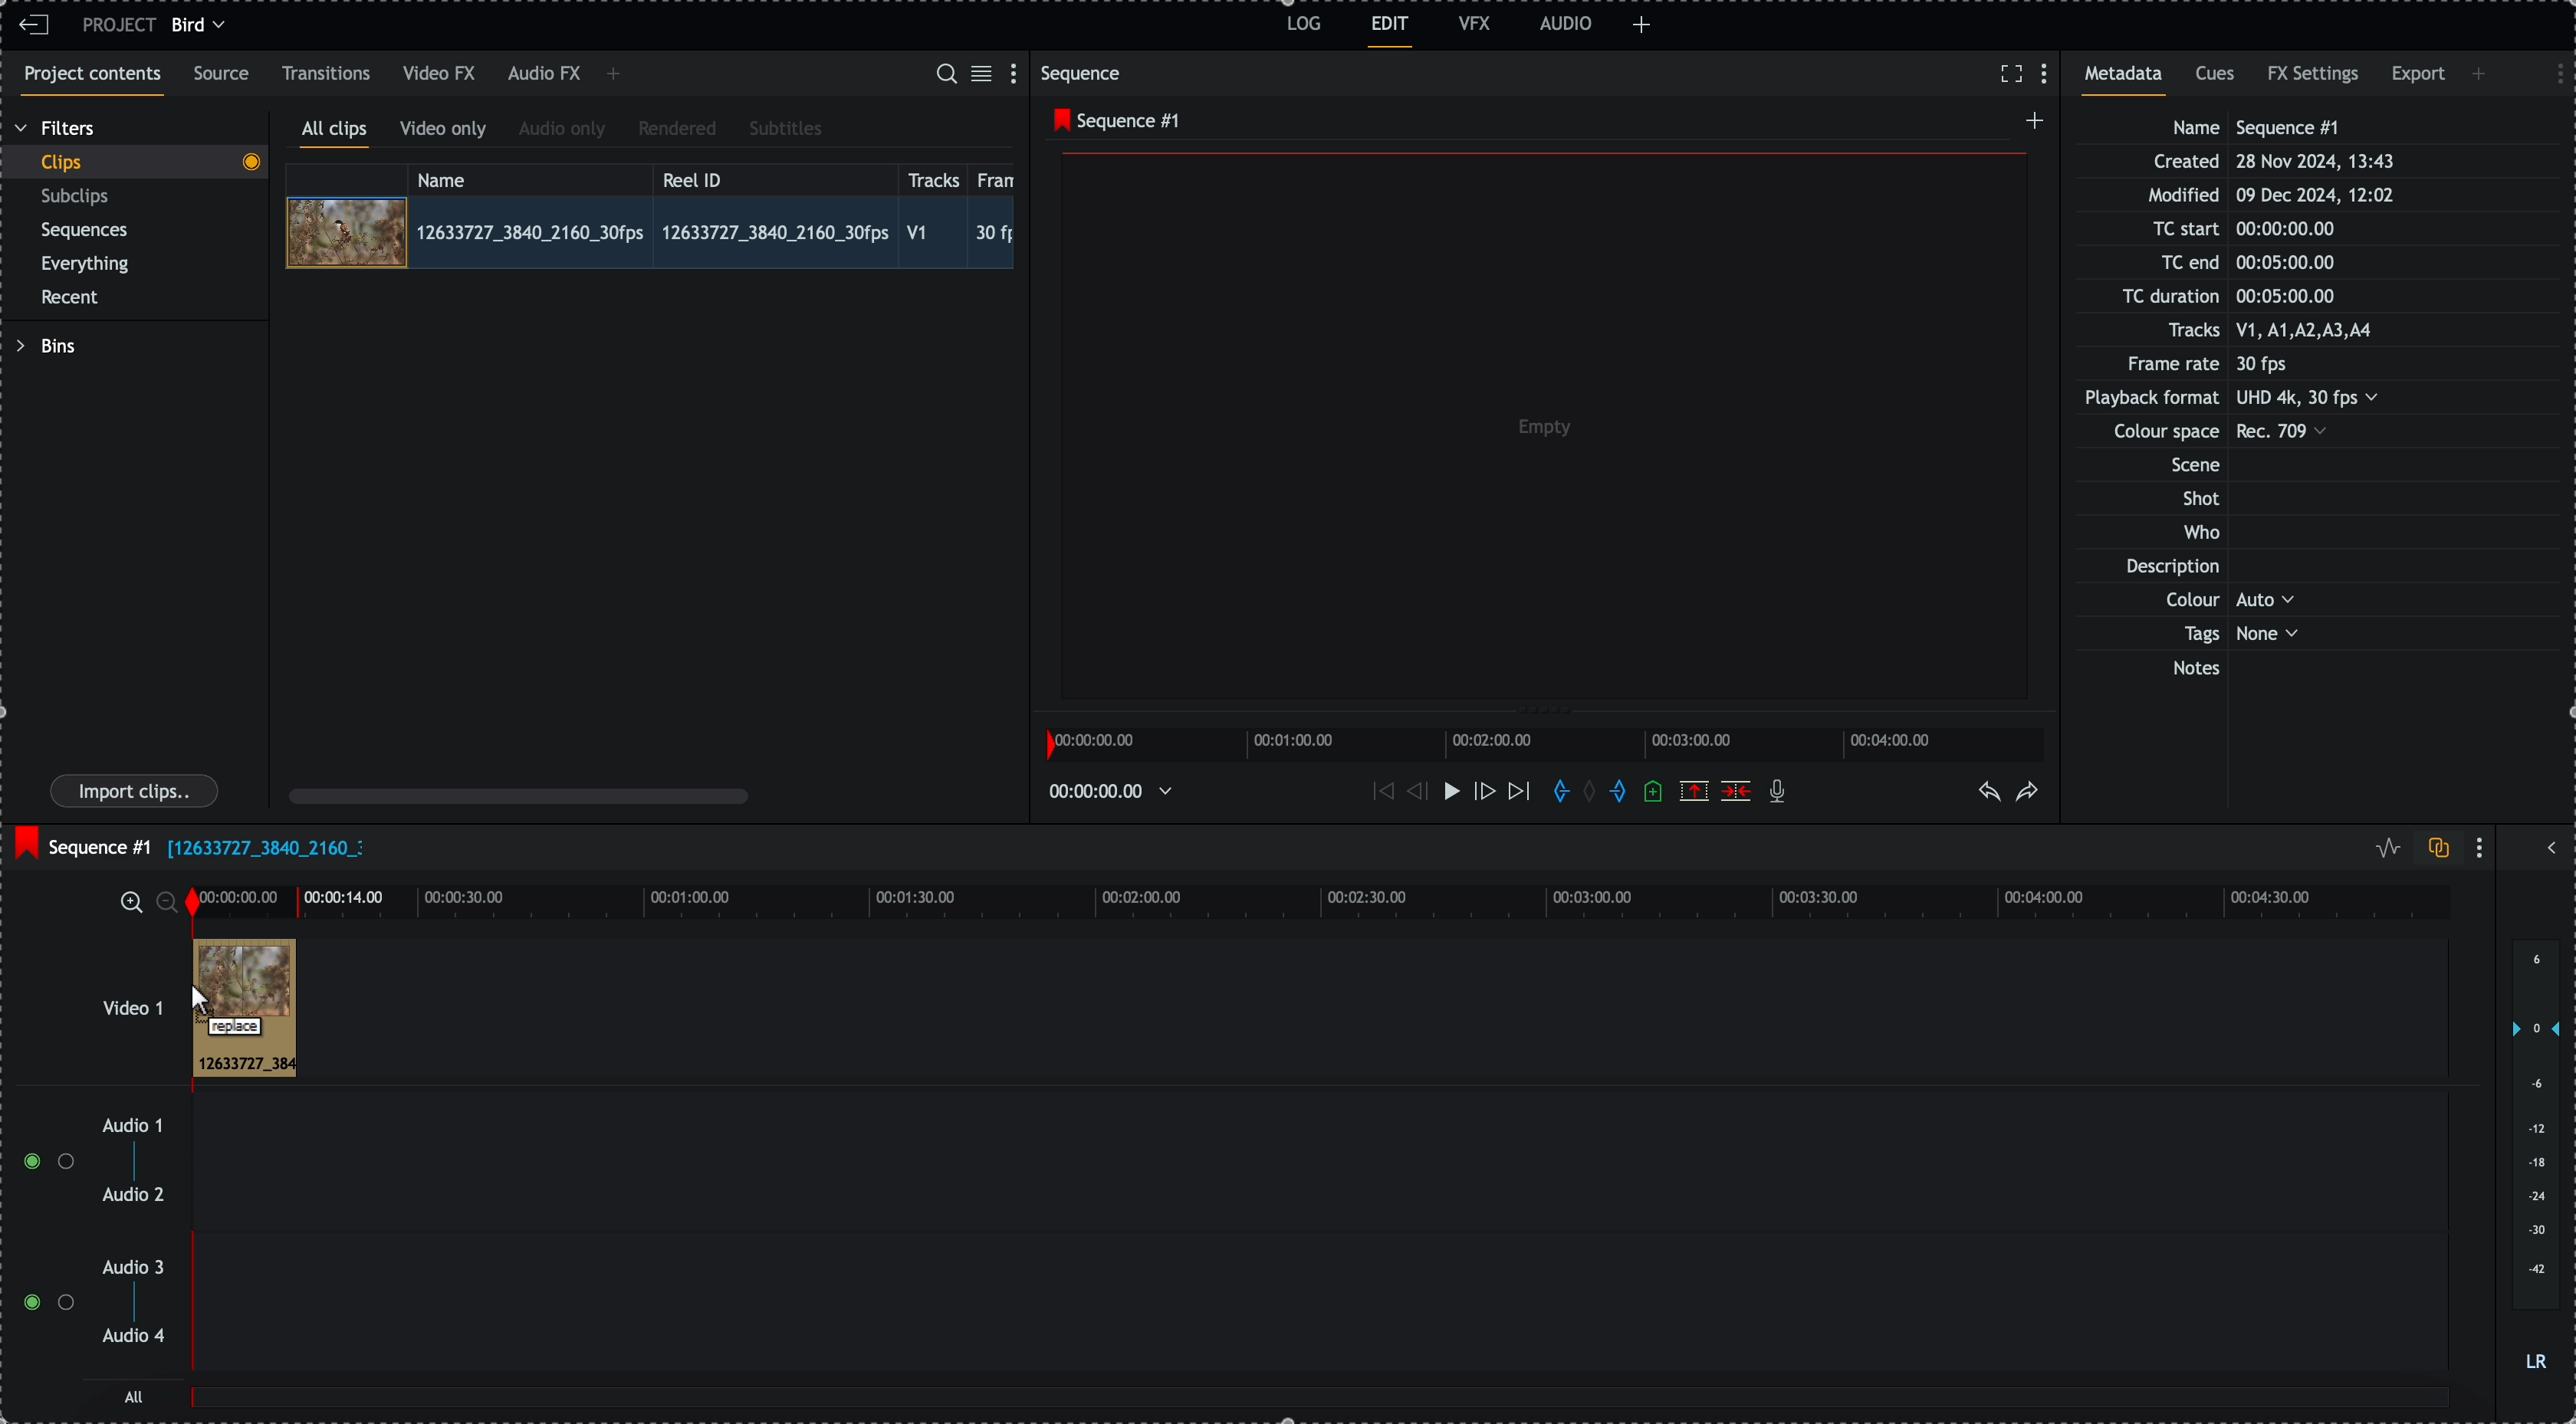 The height and width of the screenshot is (1424, 2576). I want to click on show settings menu, so click(2484, 847).